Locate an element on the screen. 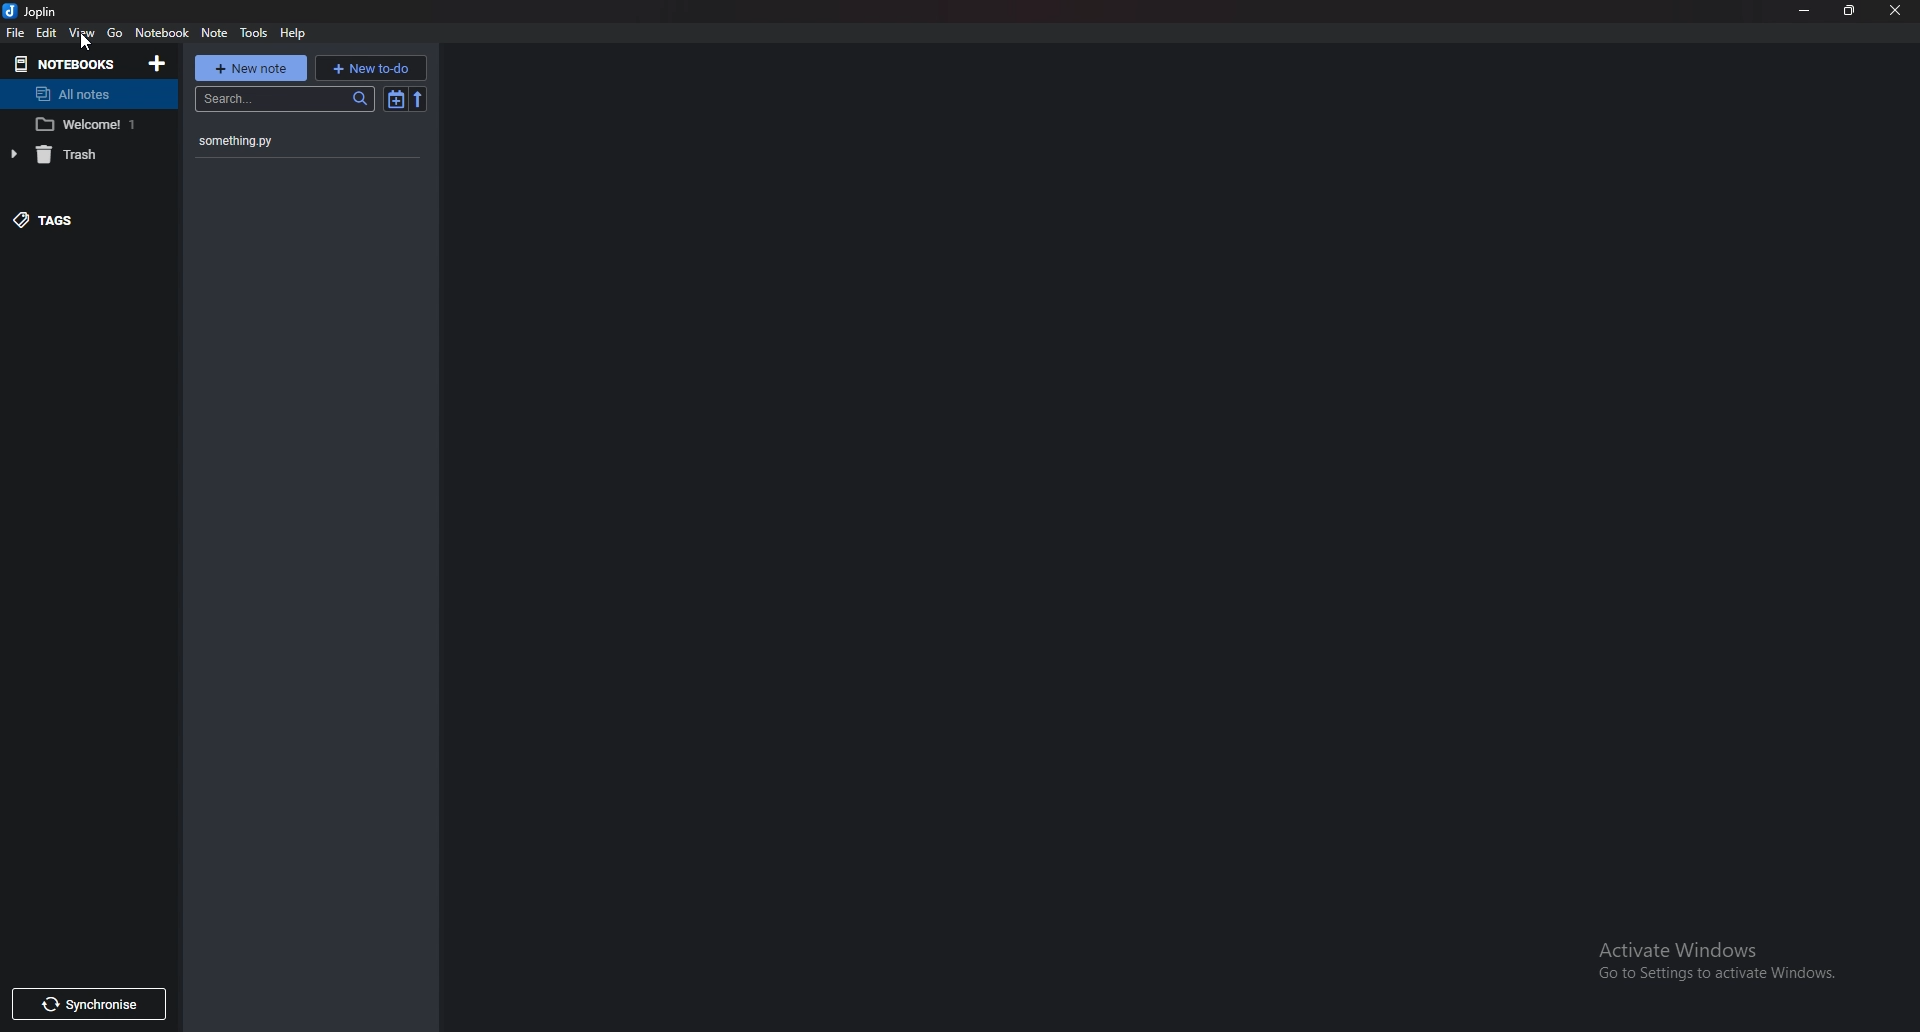 This screenshot has width=1920, height=1032. Close is located at coordinates (1893, 10).